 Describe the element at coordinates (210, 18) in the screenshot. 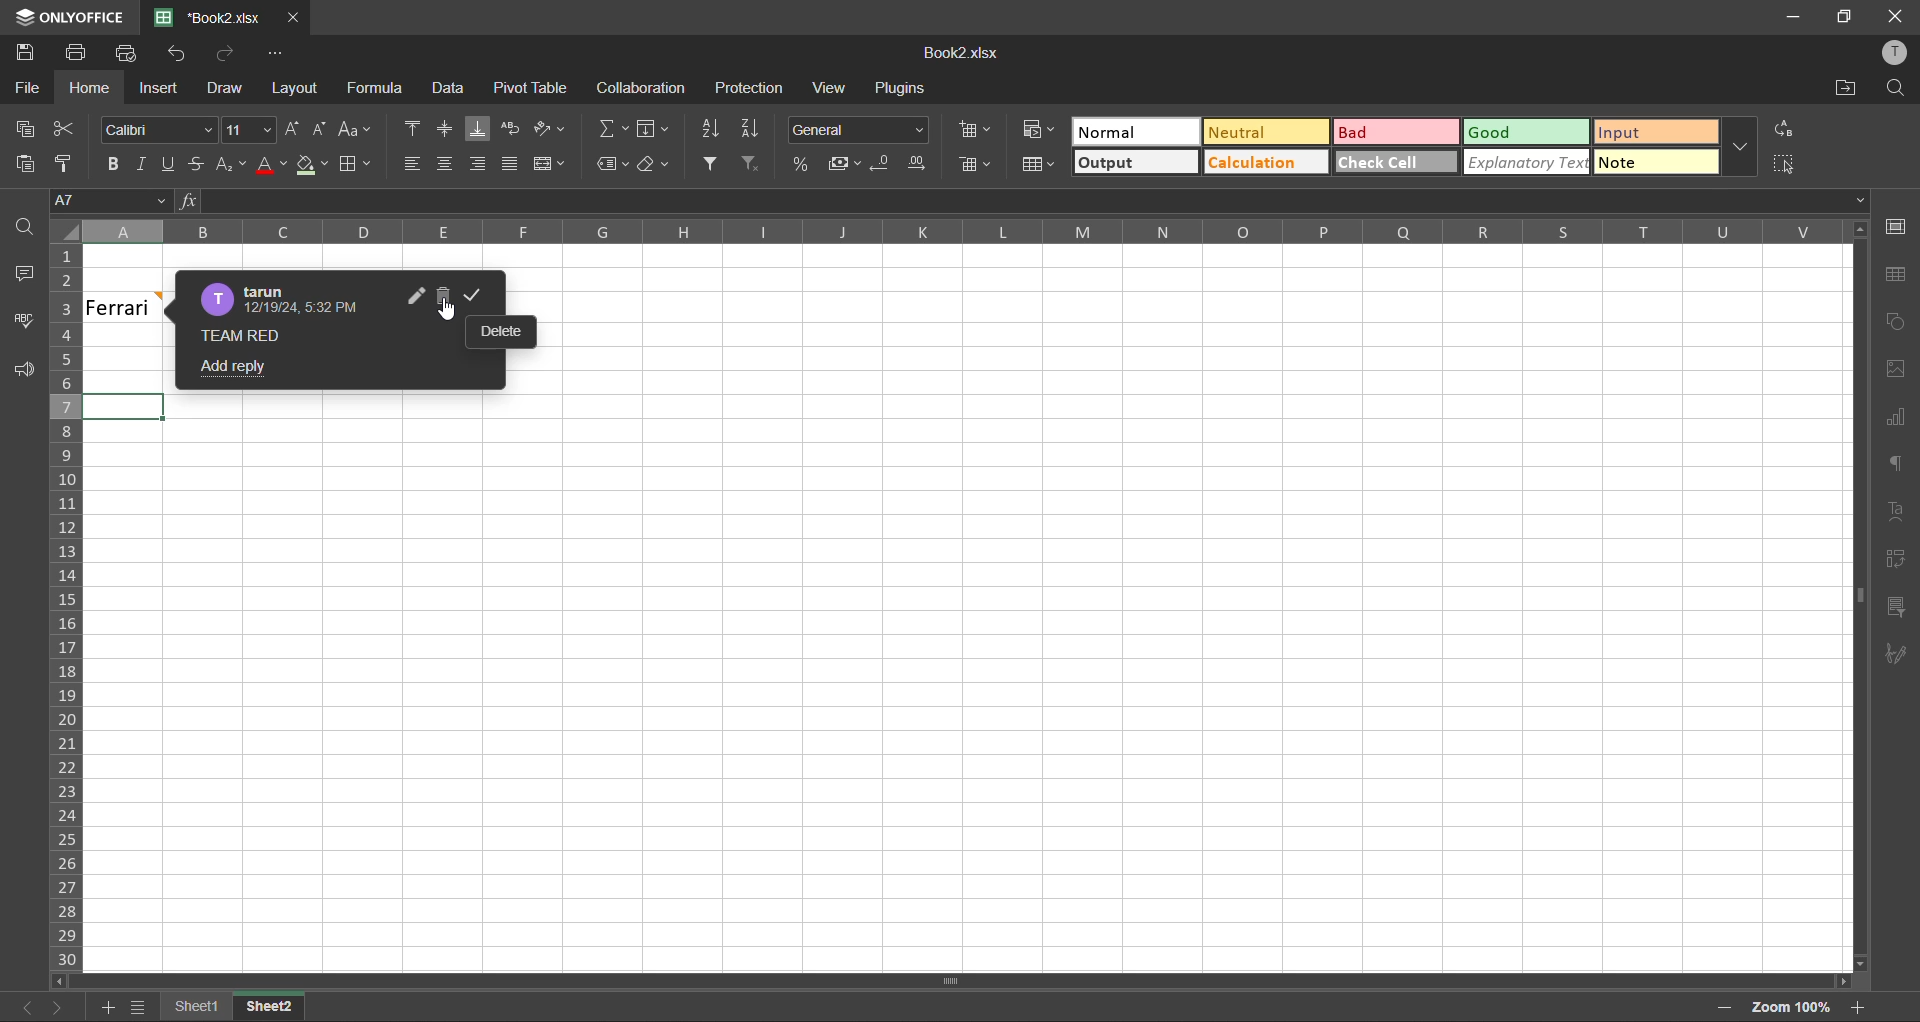

I see `Book2.xlsx` at that location.